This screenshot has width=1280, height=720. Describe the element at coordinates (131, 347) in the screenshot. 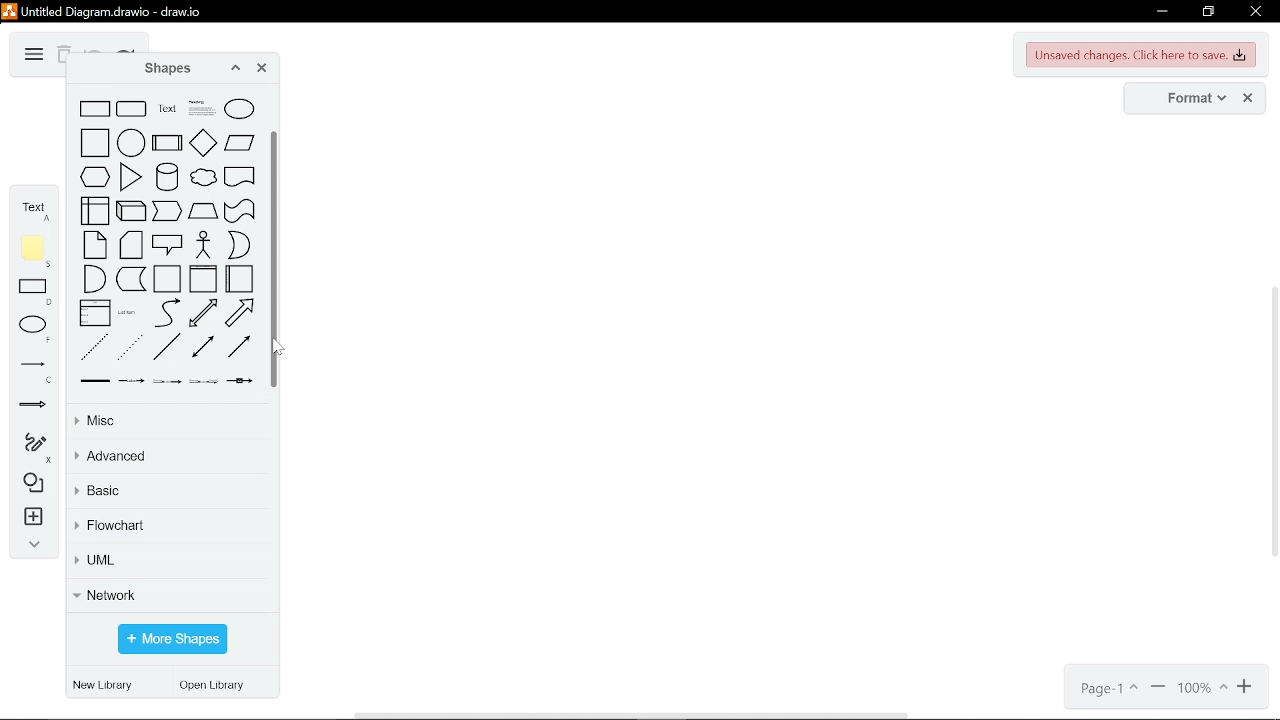

I see `dotted line` at that location.